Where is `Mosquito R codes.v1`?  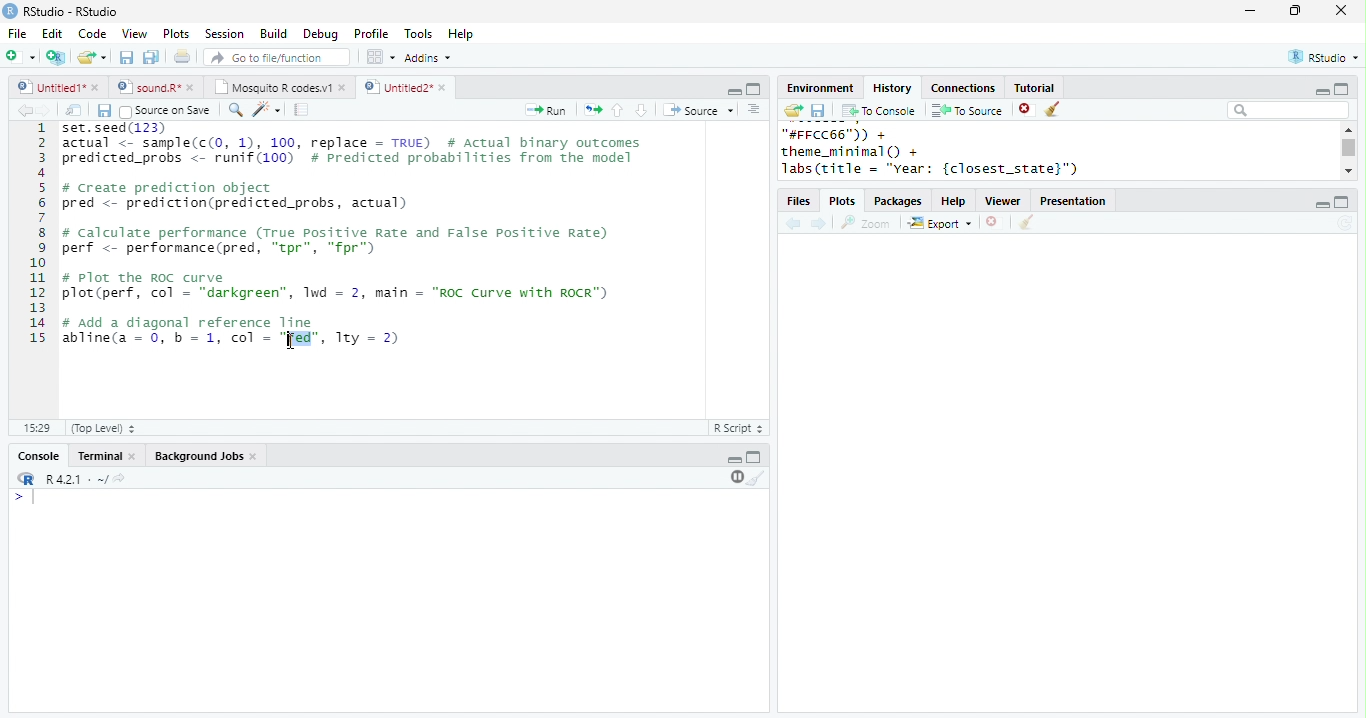 Mosquito R codes.v1 is located at coordinates (273, 87).